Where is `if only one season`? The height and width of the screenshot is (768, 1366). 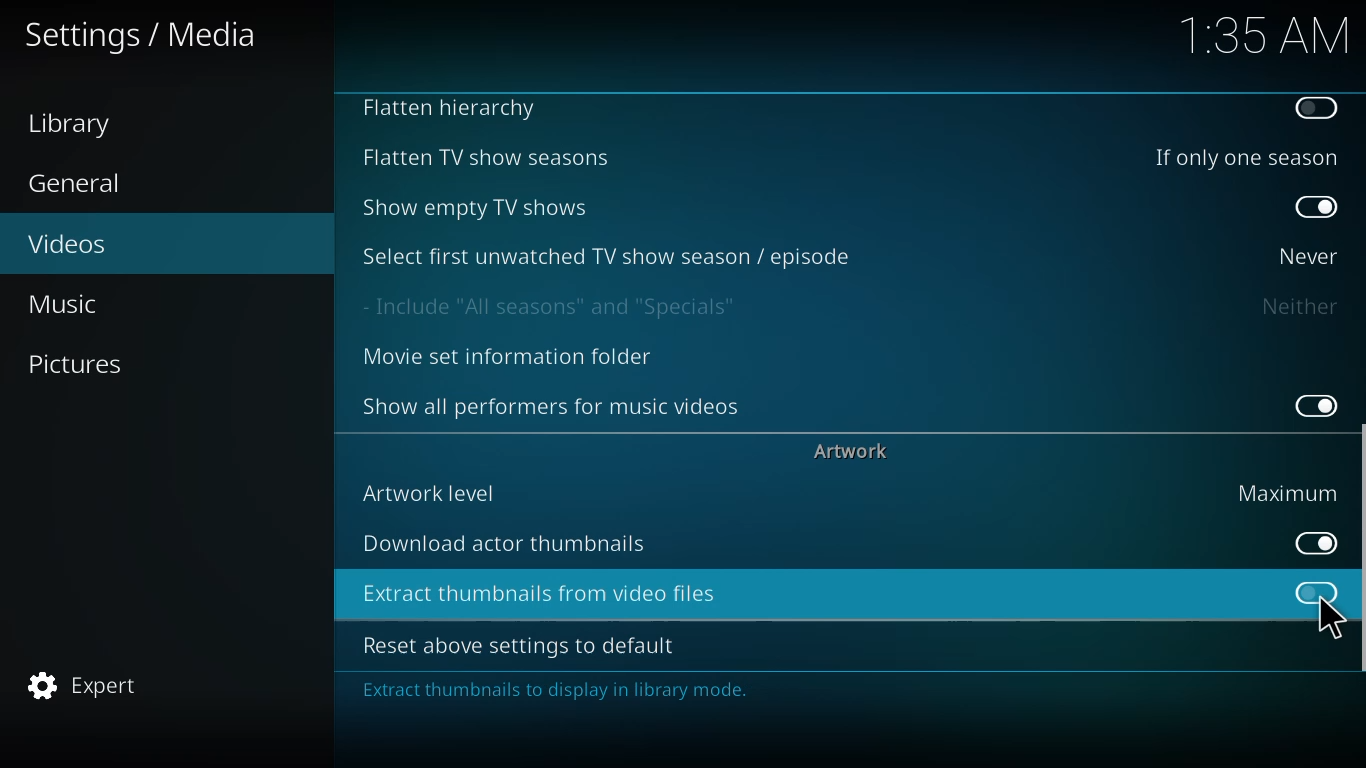
if only one season is located at coordinates (1242, 156).